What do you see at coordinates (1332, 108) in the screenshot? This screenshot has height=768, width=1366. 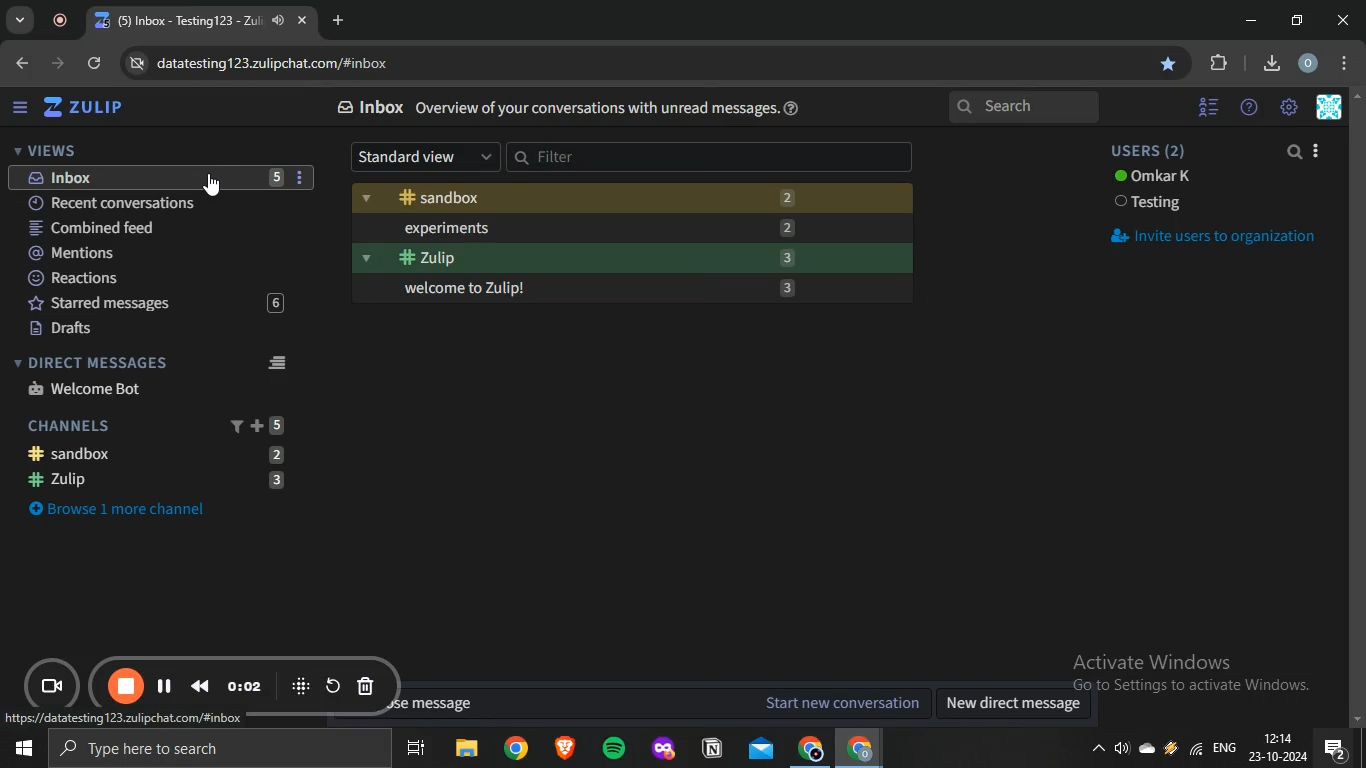 I see `personal menu` at bounding box center [1332, 108].